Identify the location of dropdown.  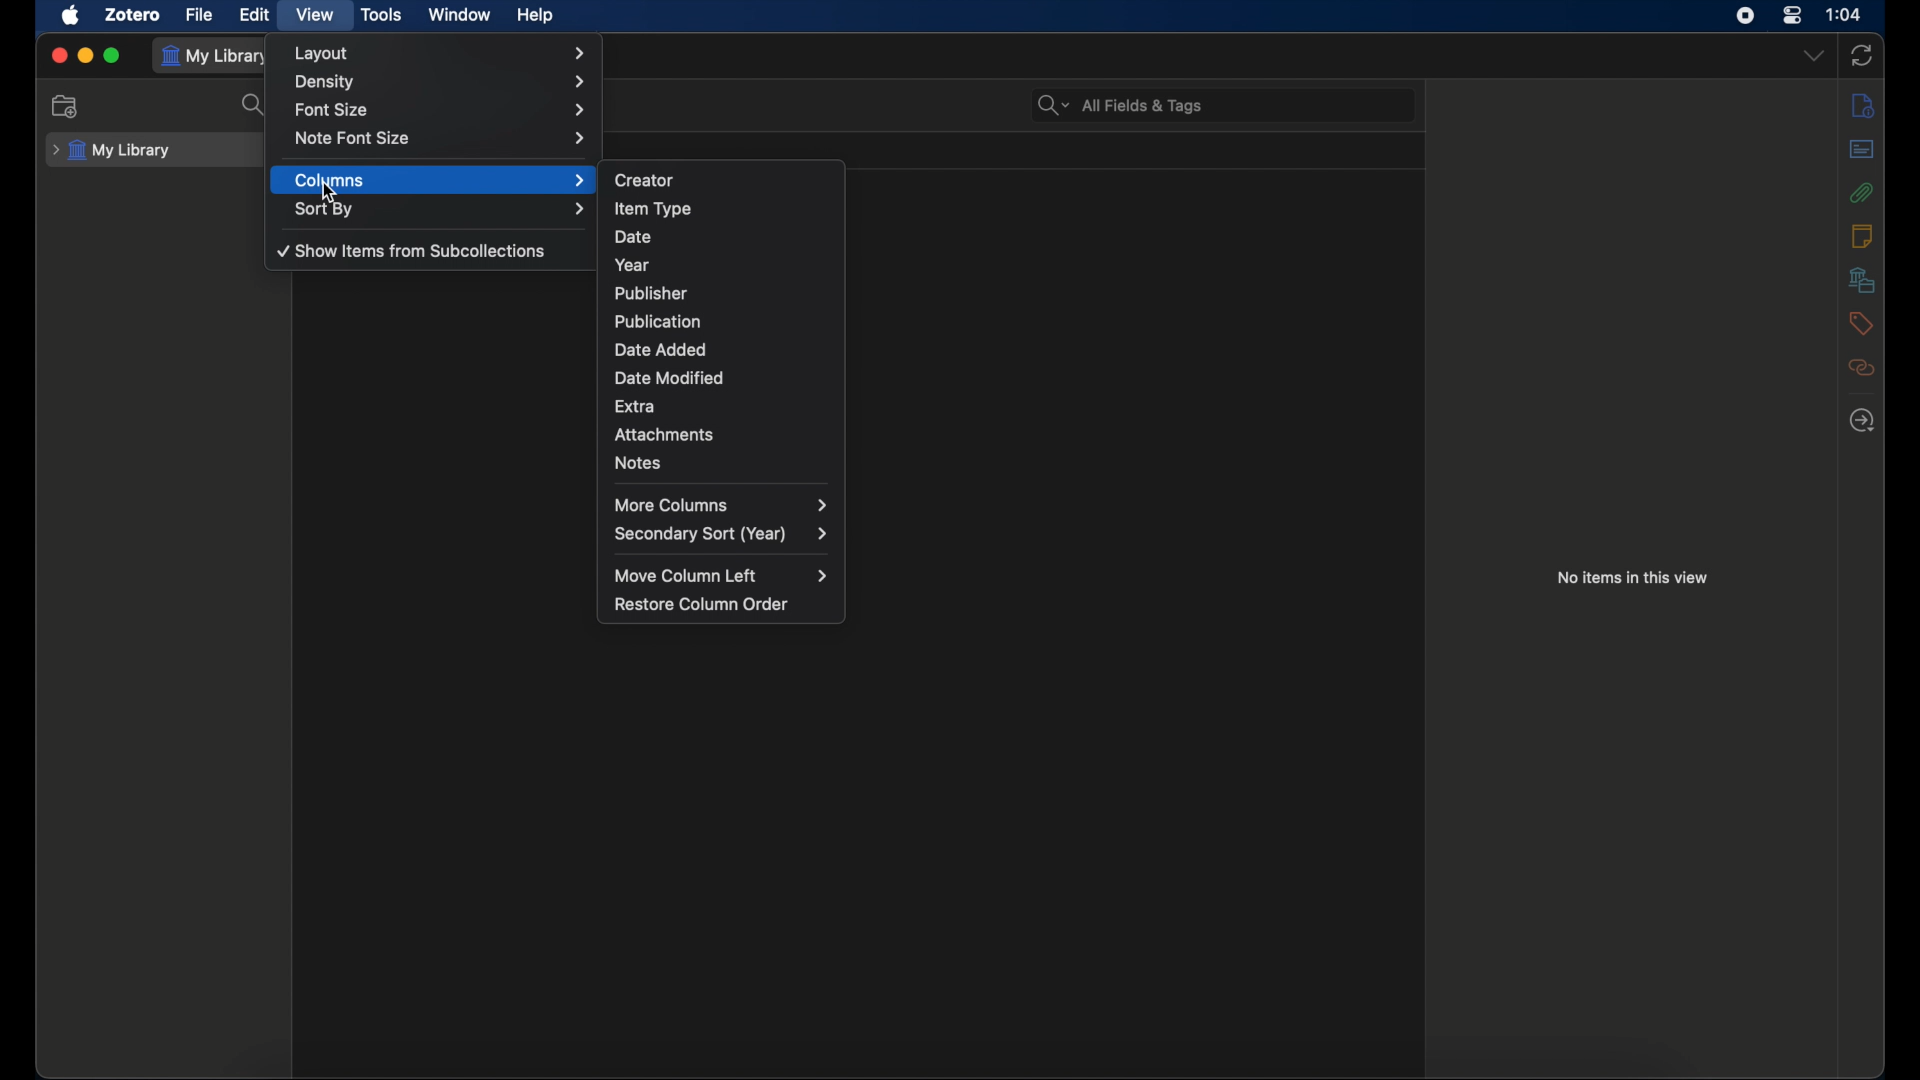
(1813, 56).